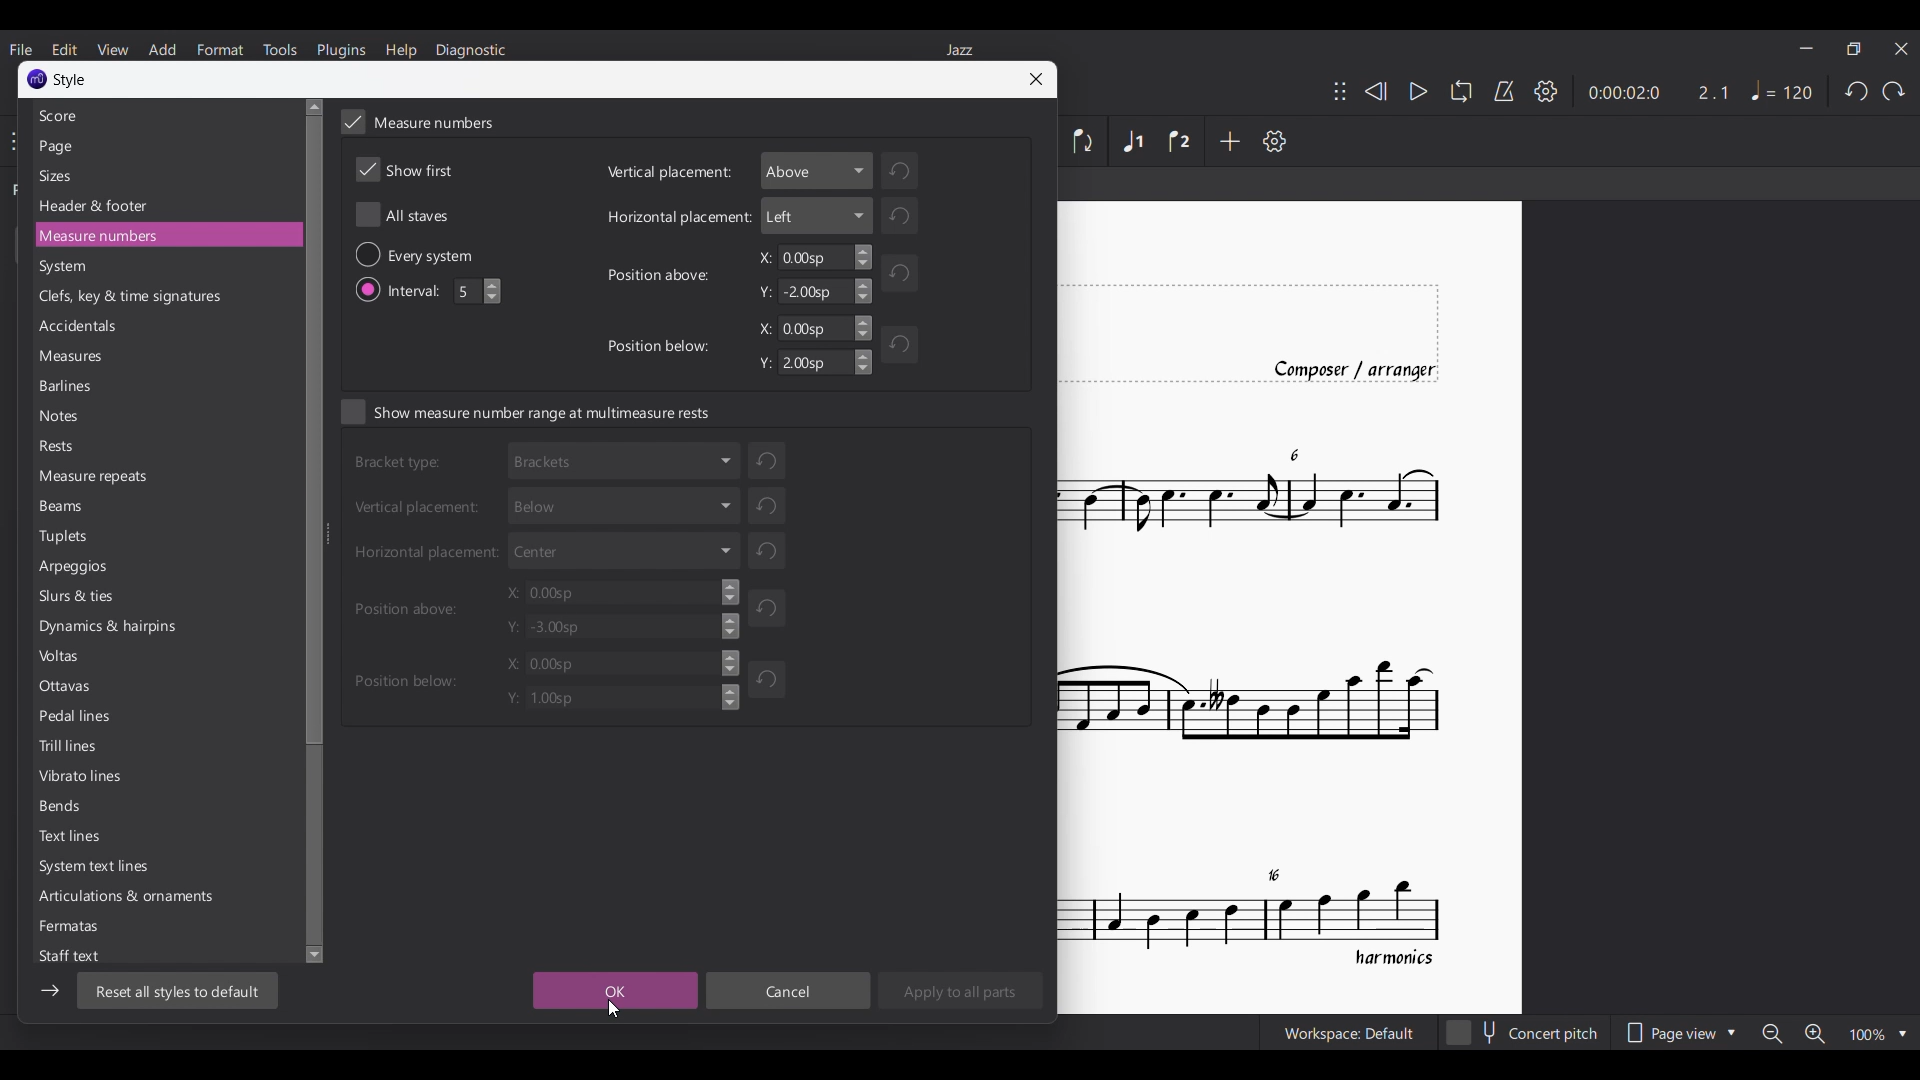  Describe the element at coordinates (220, 49) in the screenshot. I see `Format menu, highlighted by cursor` at that location.